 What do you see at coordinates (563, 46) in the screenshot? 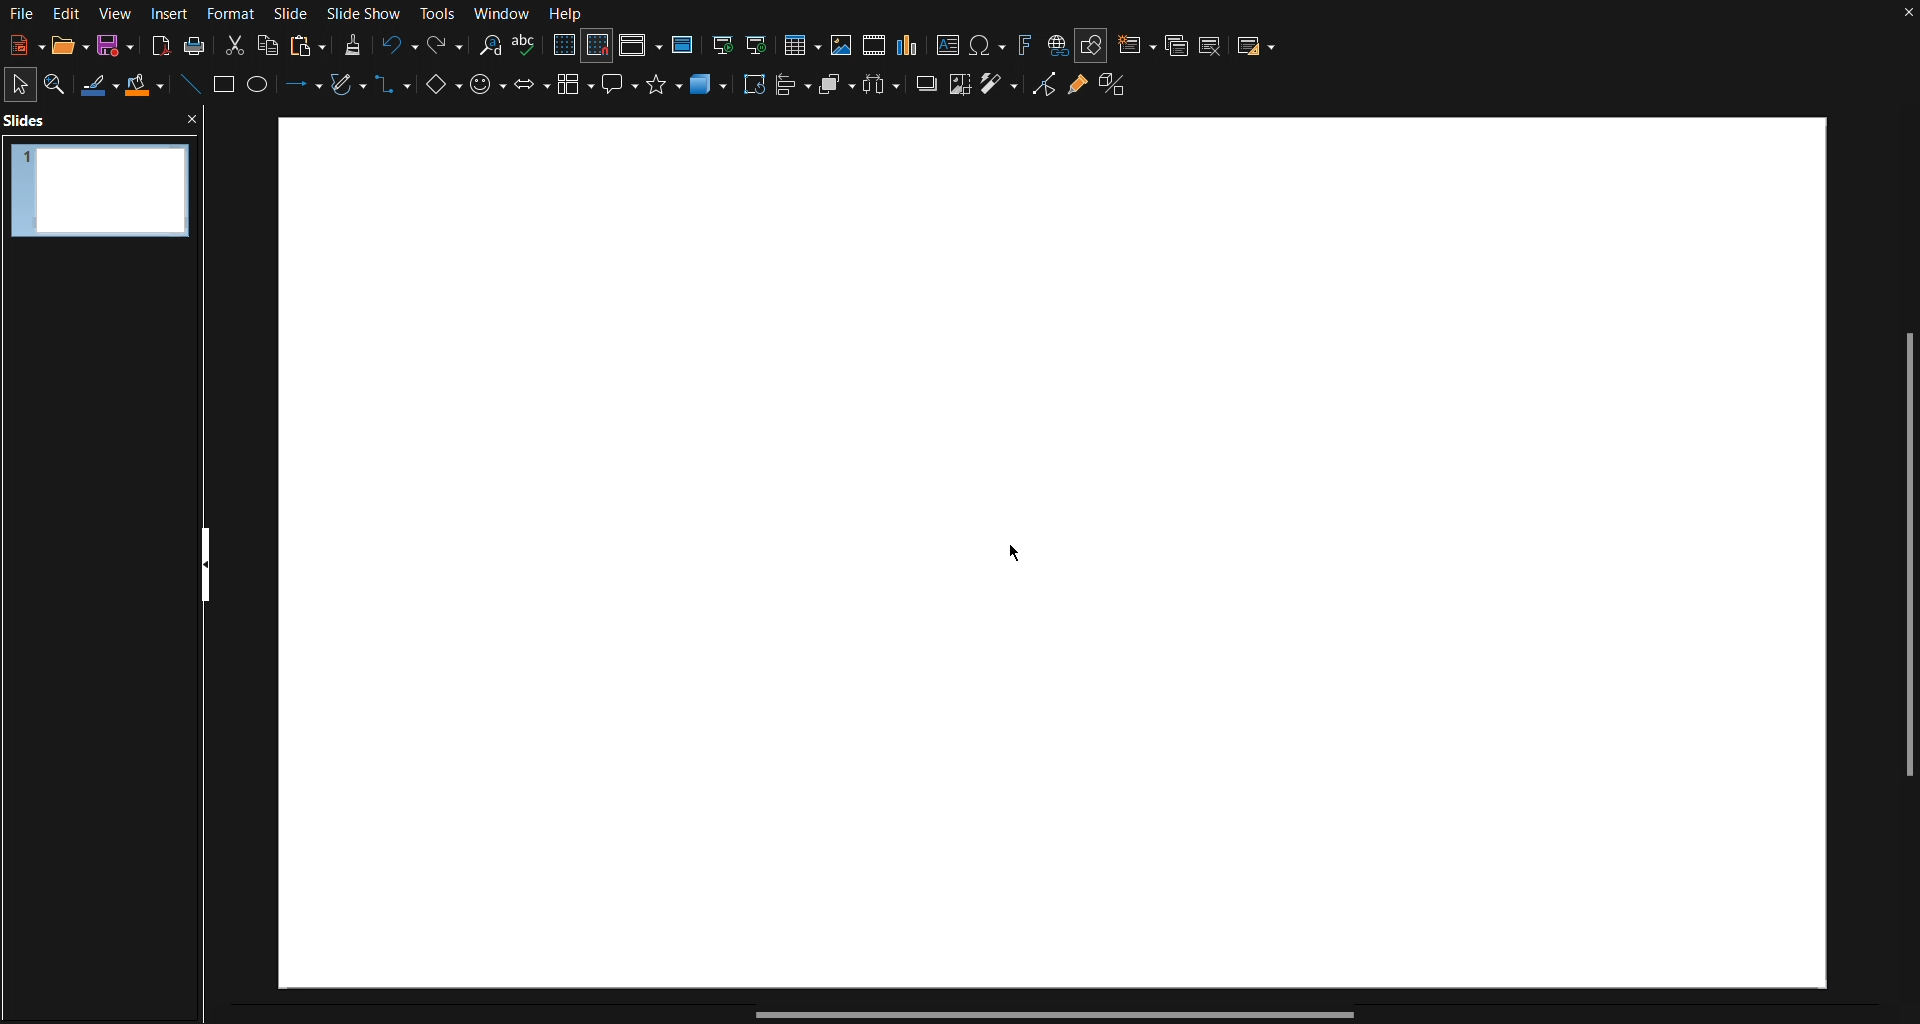
I see `Display Grid` at bounding box center [563, 46].